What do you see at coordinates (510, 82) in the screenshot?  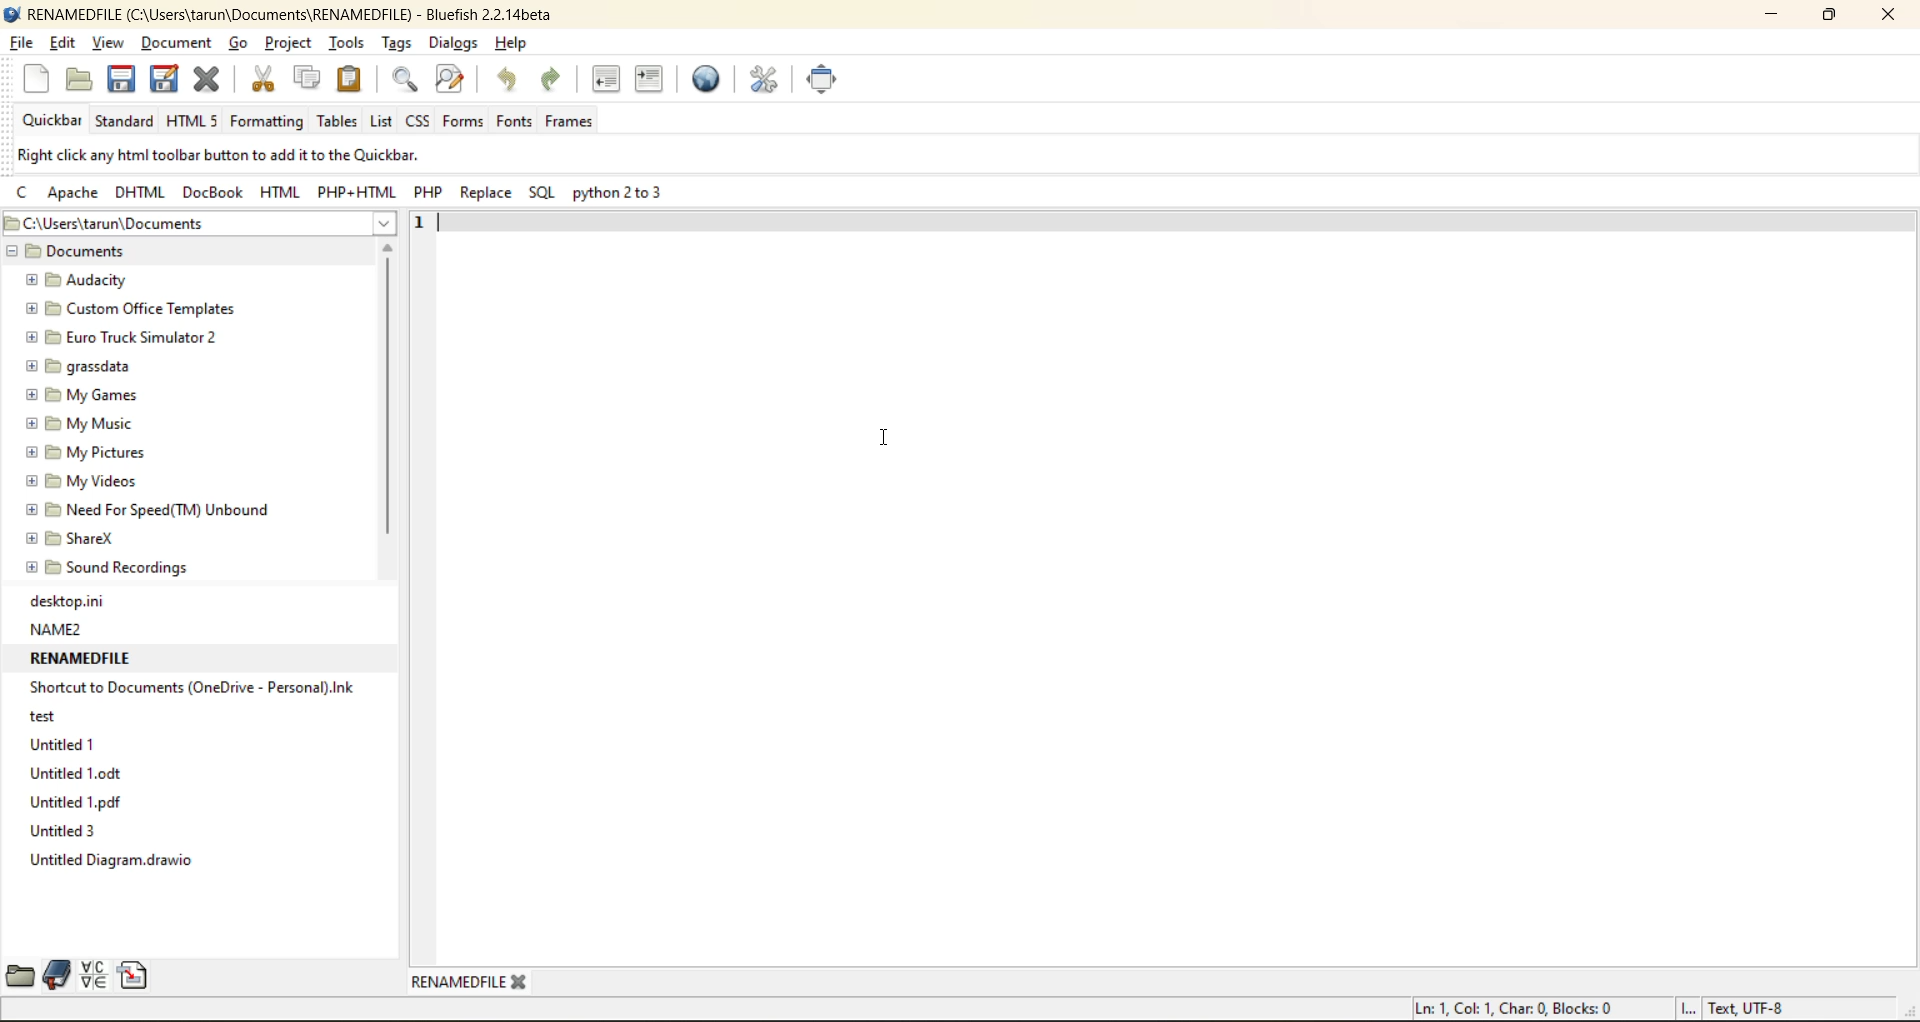 I see `undo` at bounding box center [510, 82].